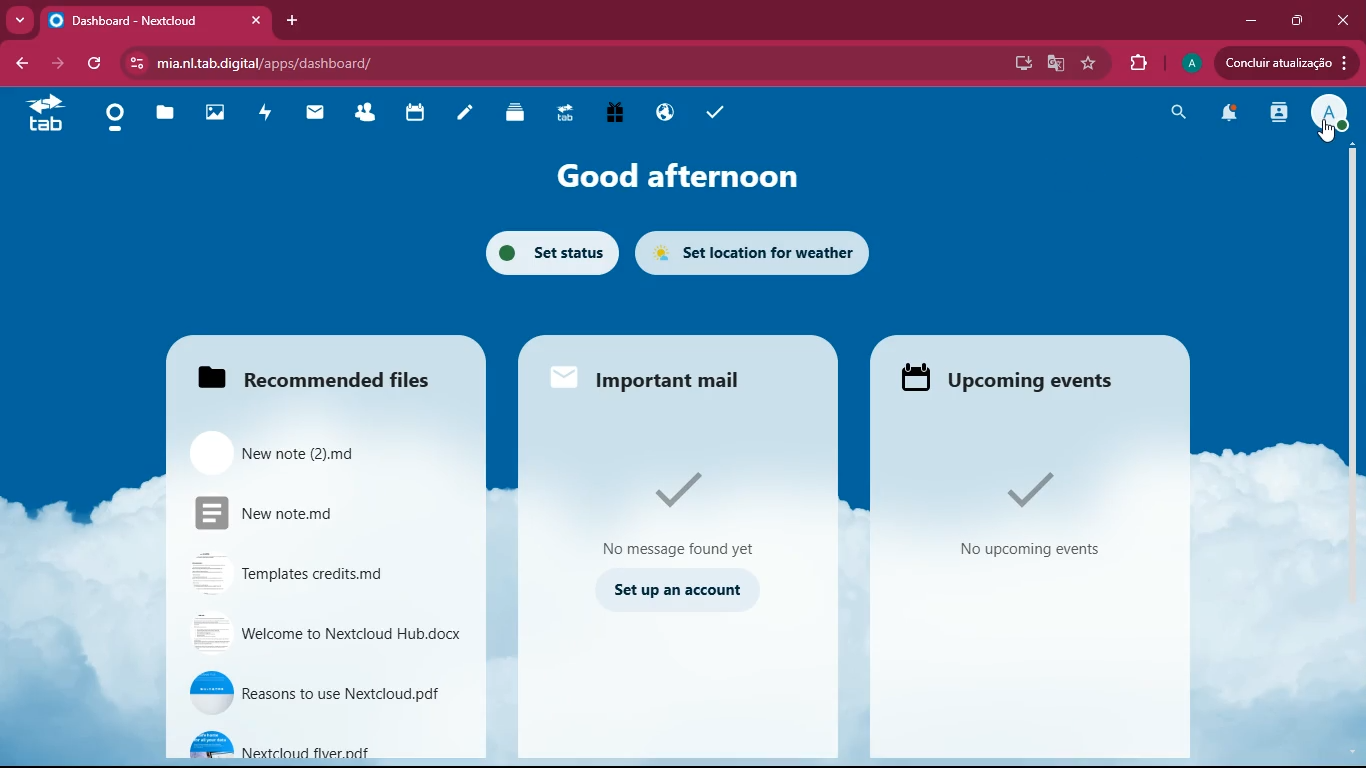 This screenshot has height=768, width=1366. I want to click on good afternoon, so click(680, 179).